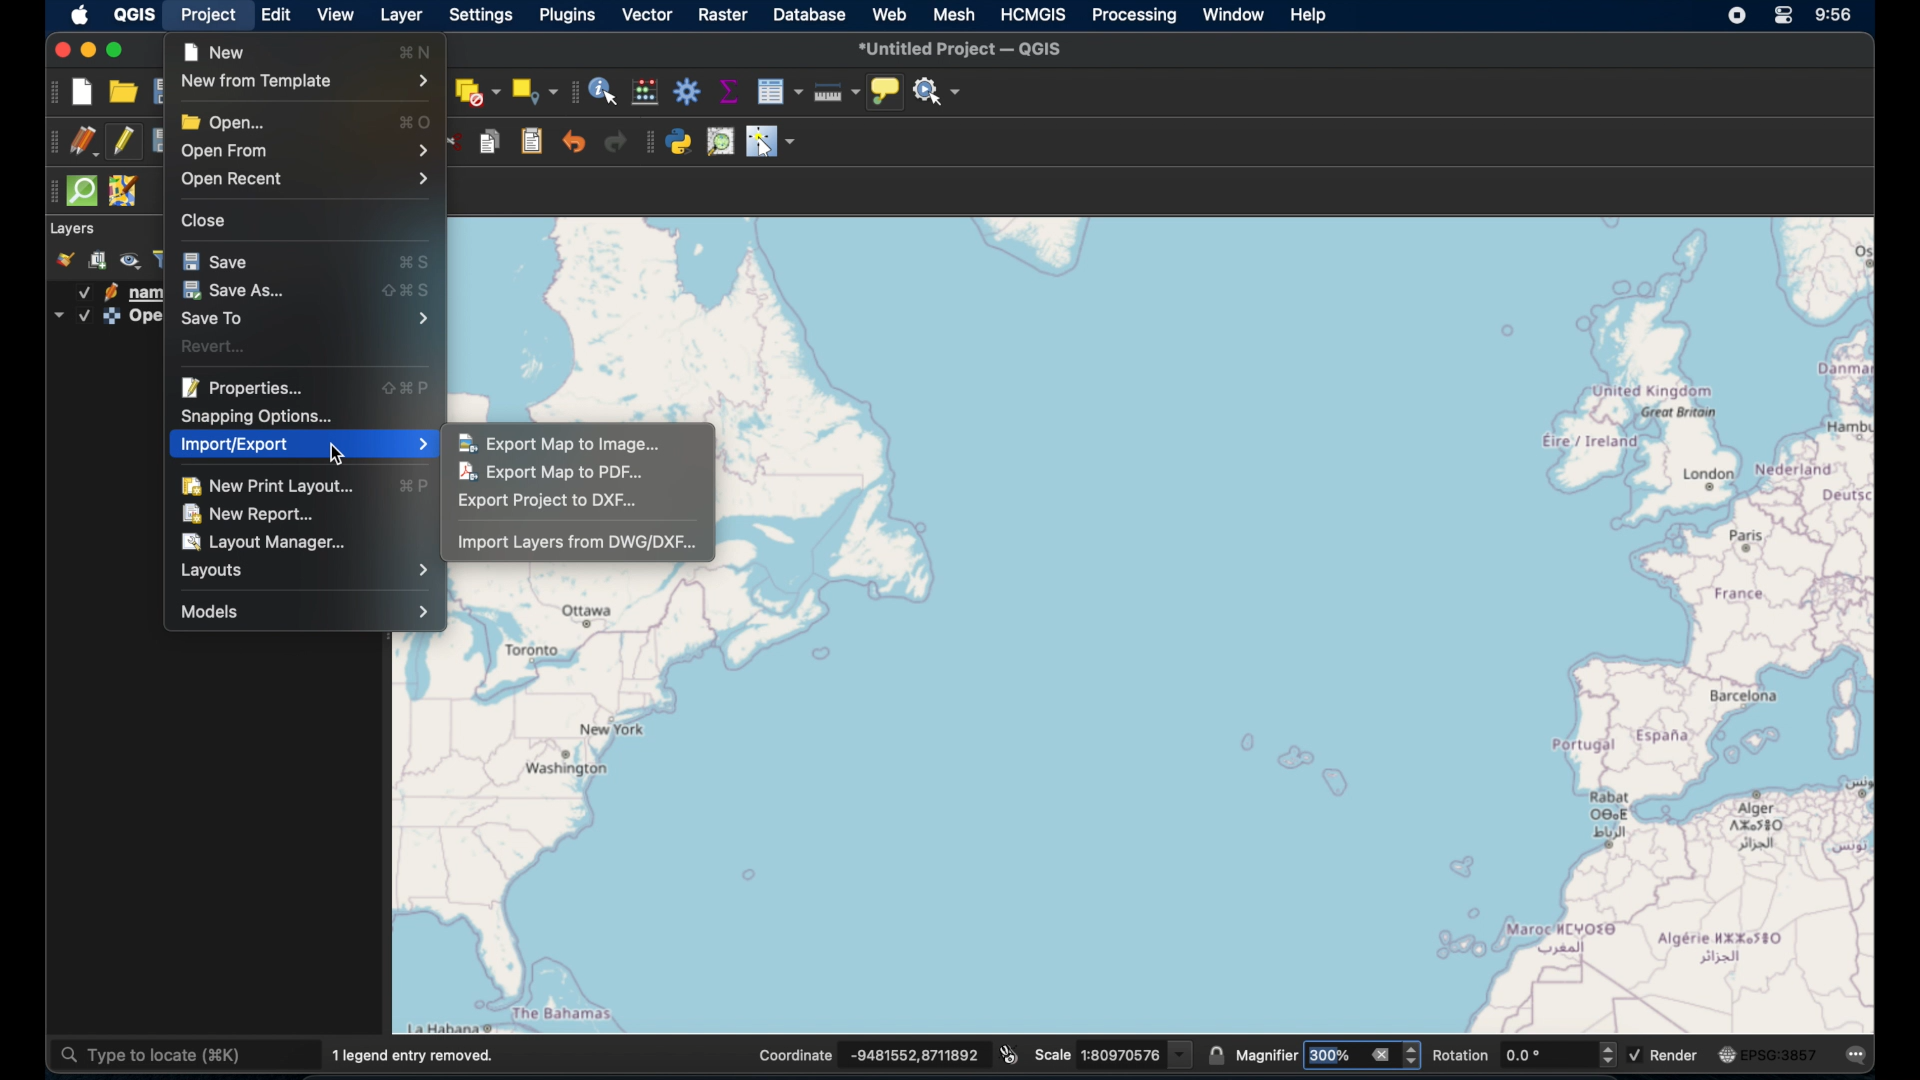  What do you see at coordinates (679, 144) in the screenshot?
I see `python console` at bounding box center [679, 144].